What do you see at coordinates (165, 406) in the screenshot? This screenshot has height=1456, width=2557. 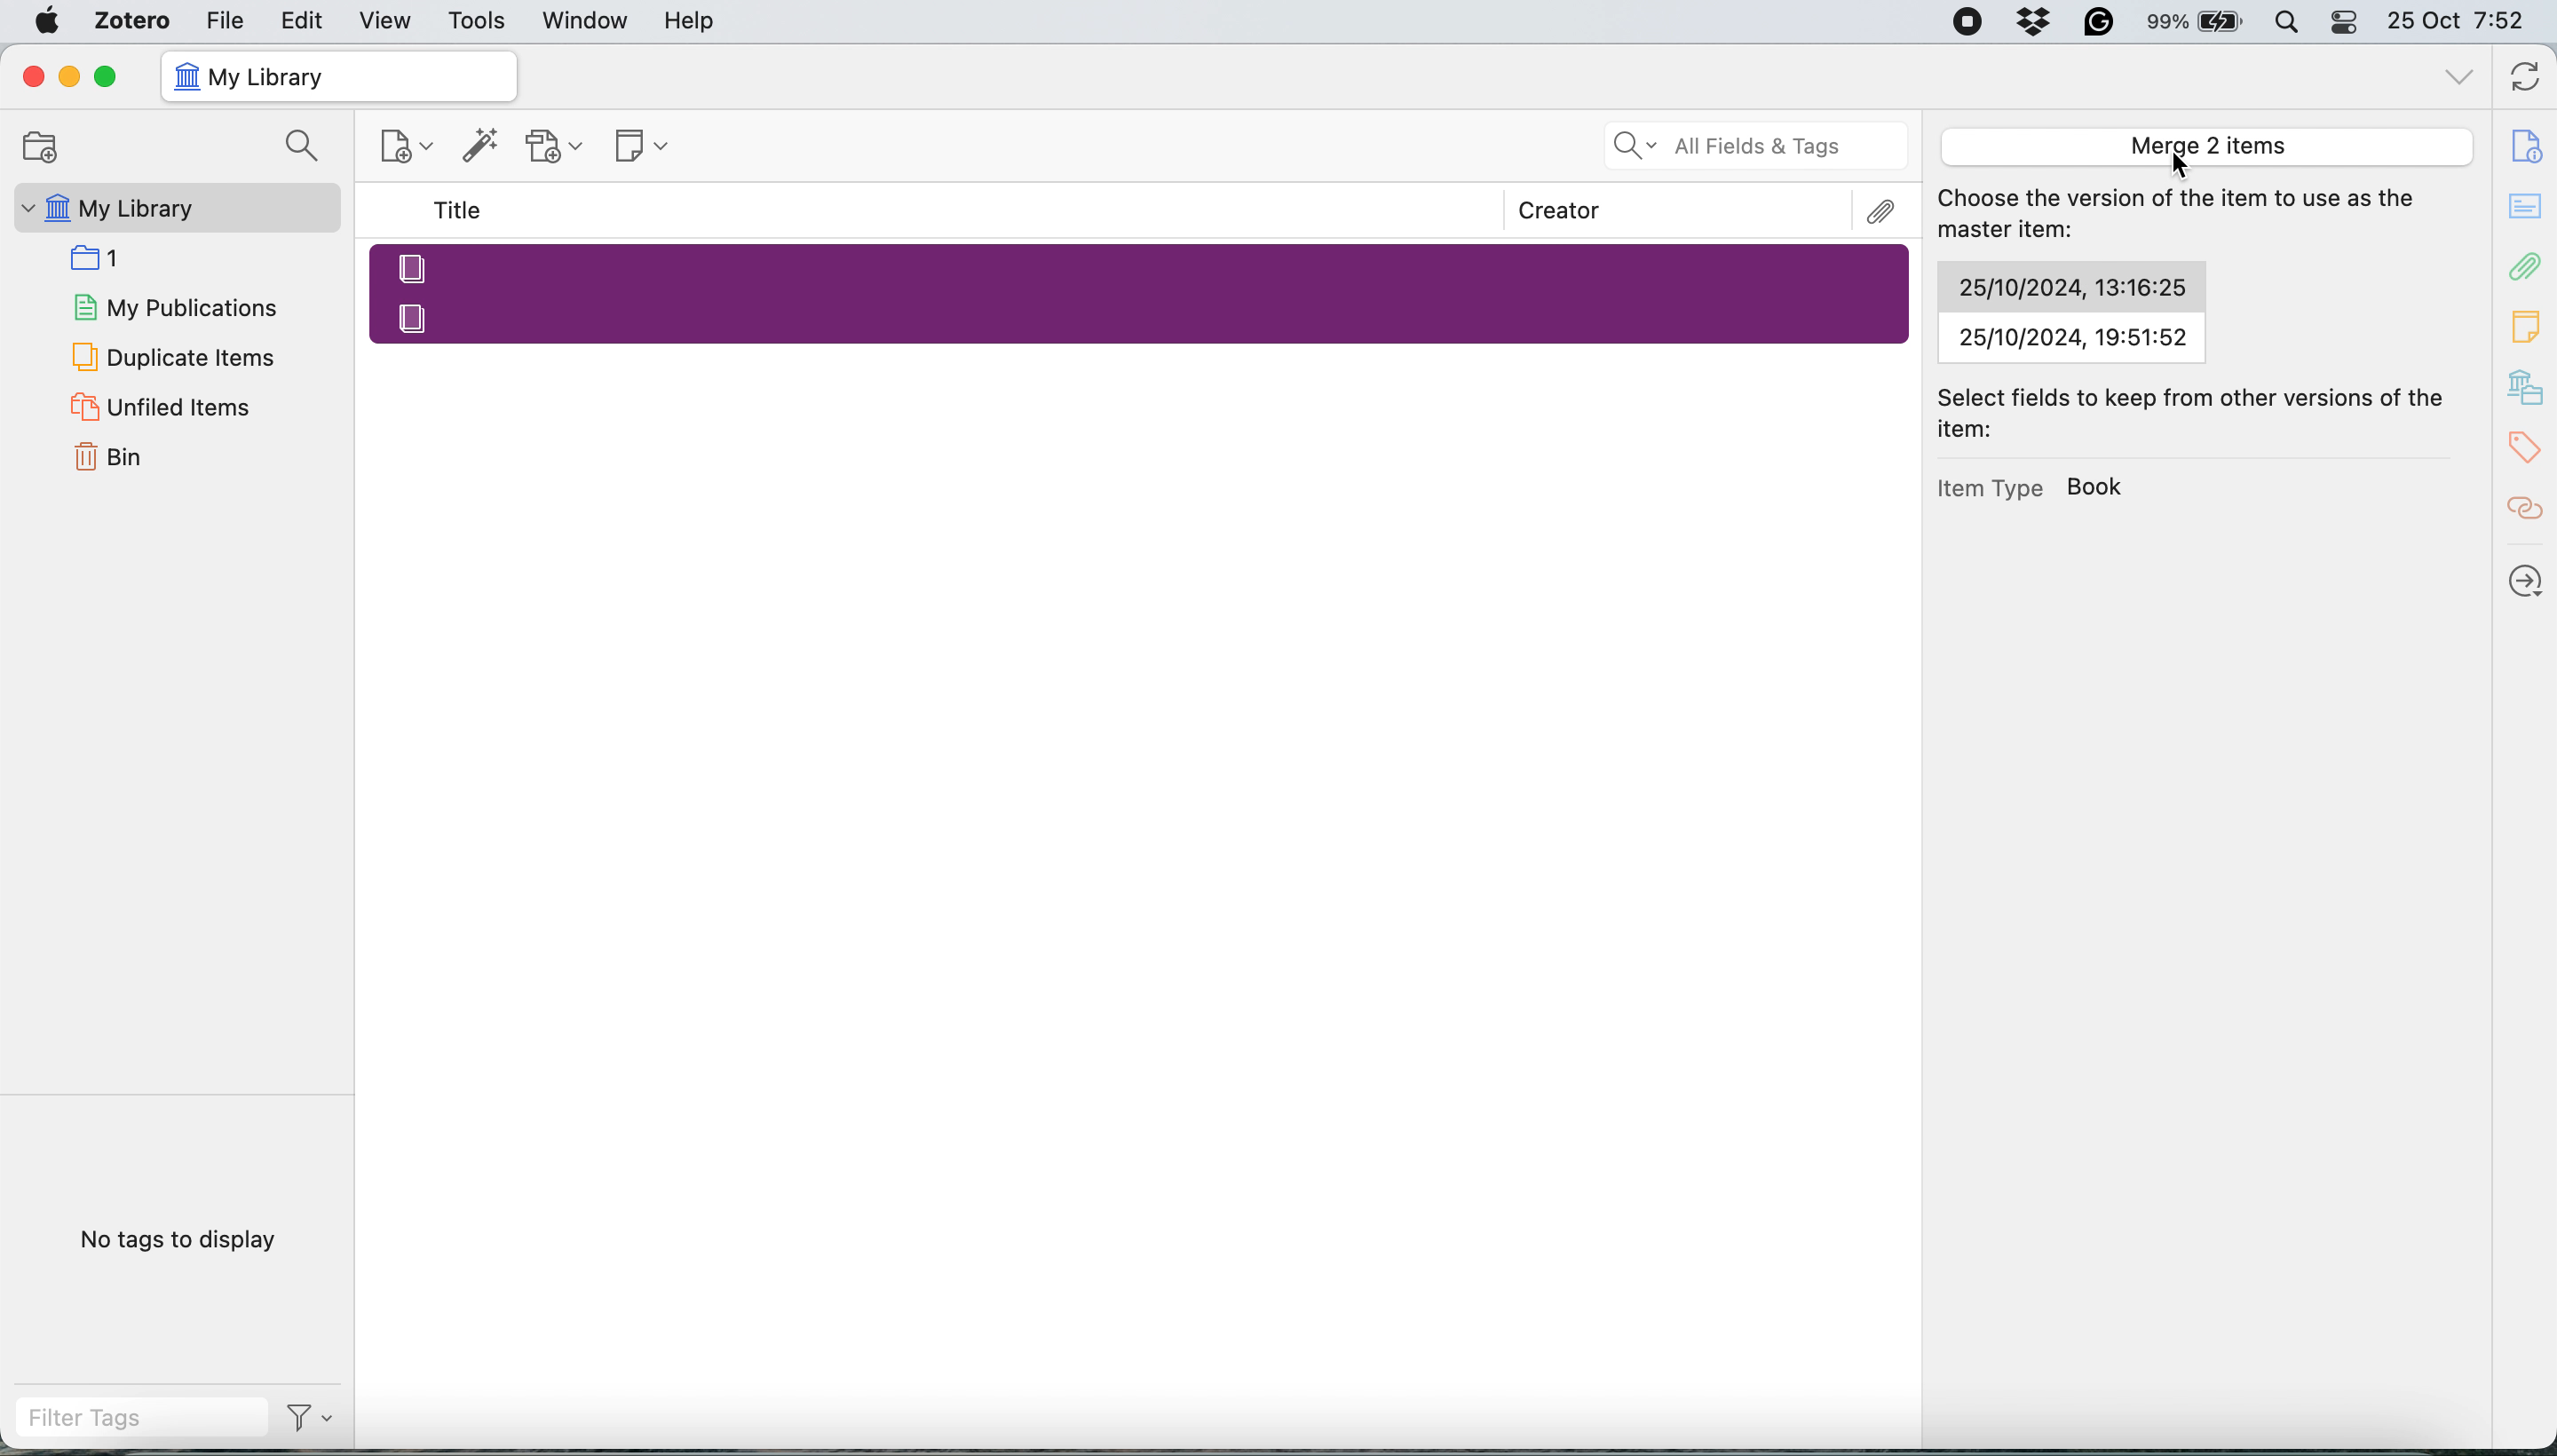 I see `Unfiled Items` at bounding box center [165, 406].